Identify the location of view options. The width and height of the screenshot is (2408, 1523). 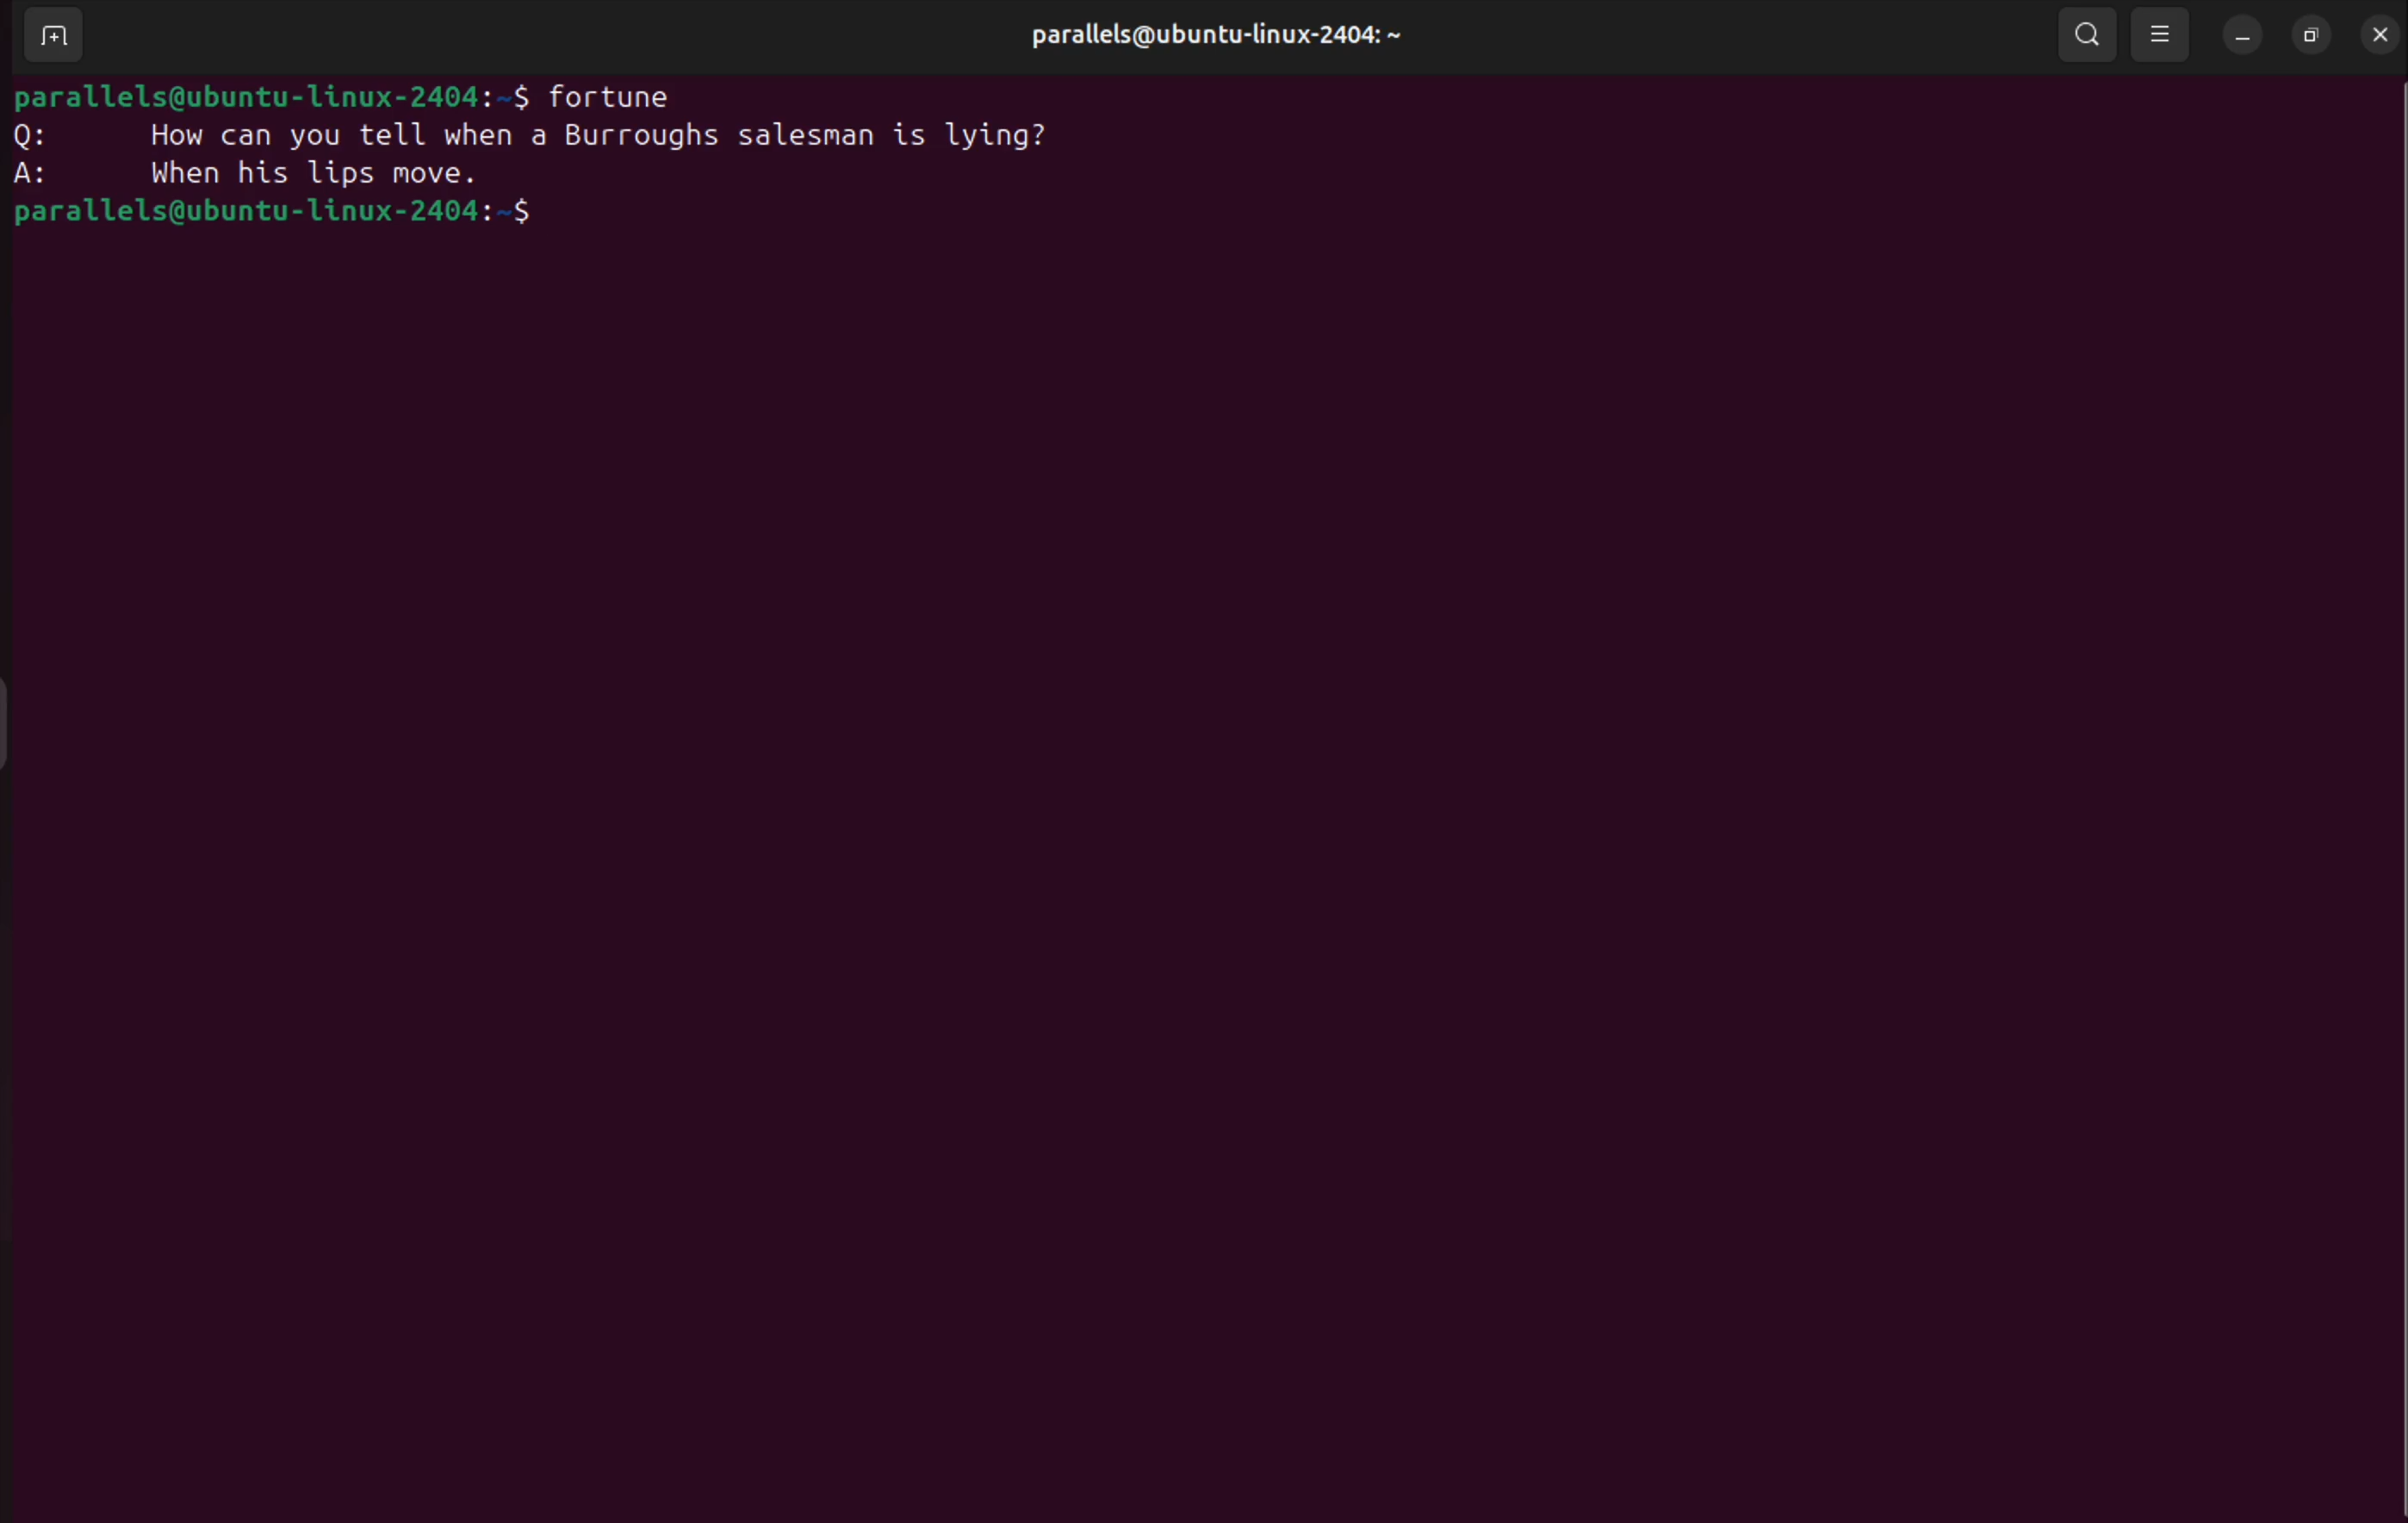
(2162, 33).